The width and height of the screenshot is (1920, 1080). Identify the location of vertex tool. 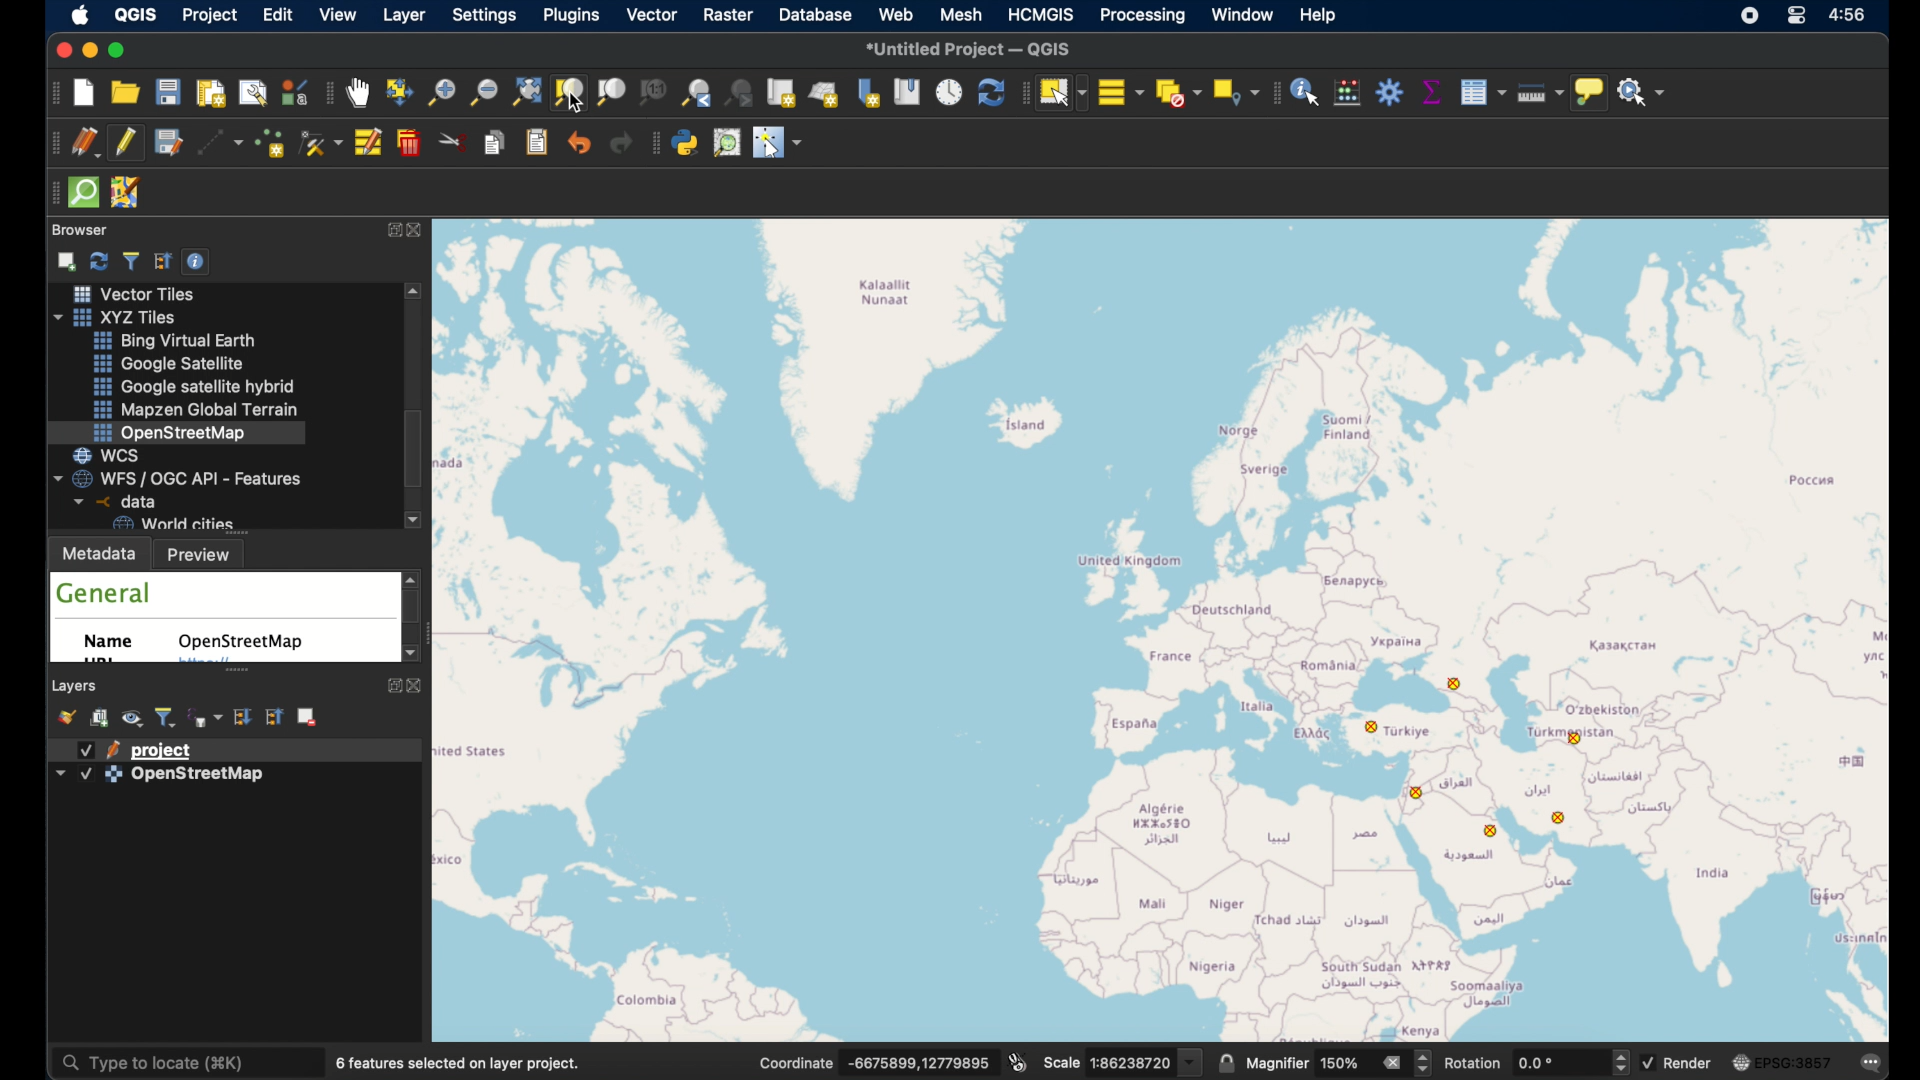
(321, 142).